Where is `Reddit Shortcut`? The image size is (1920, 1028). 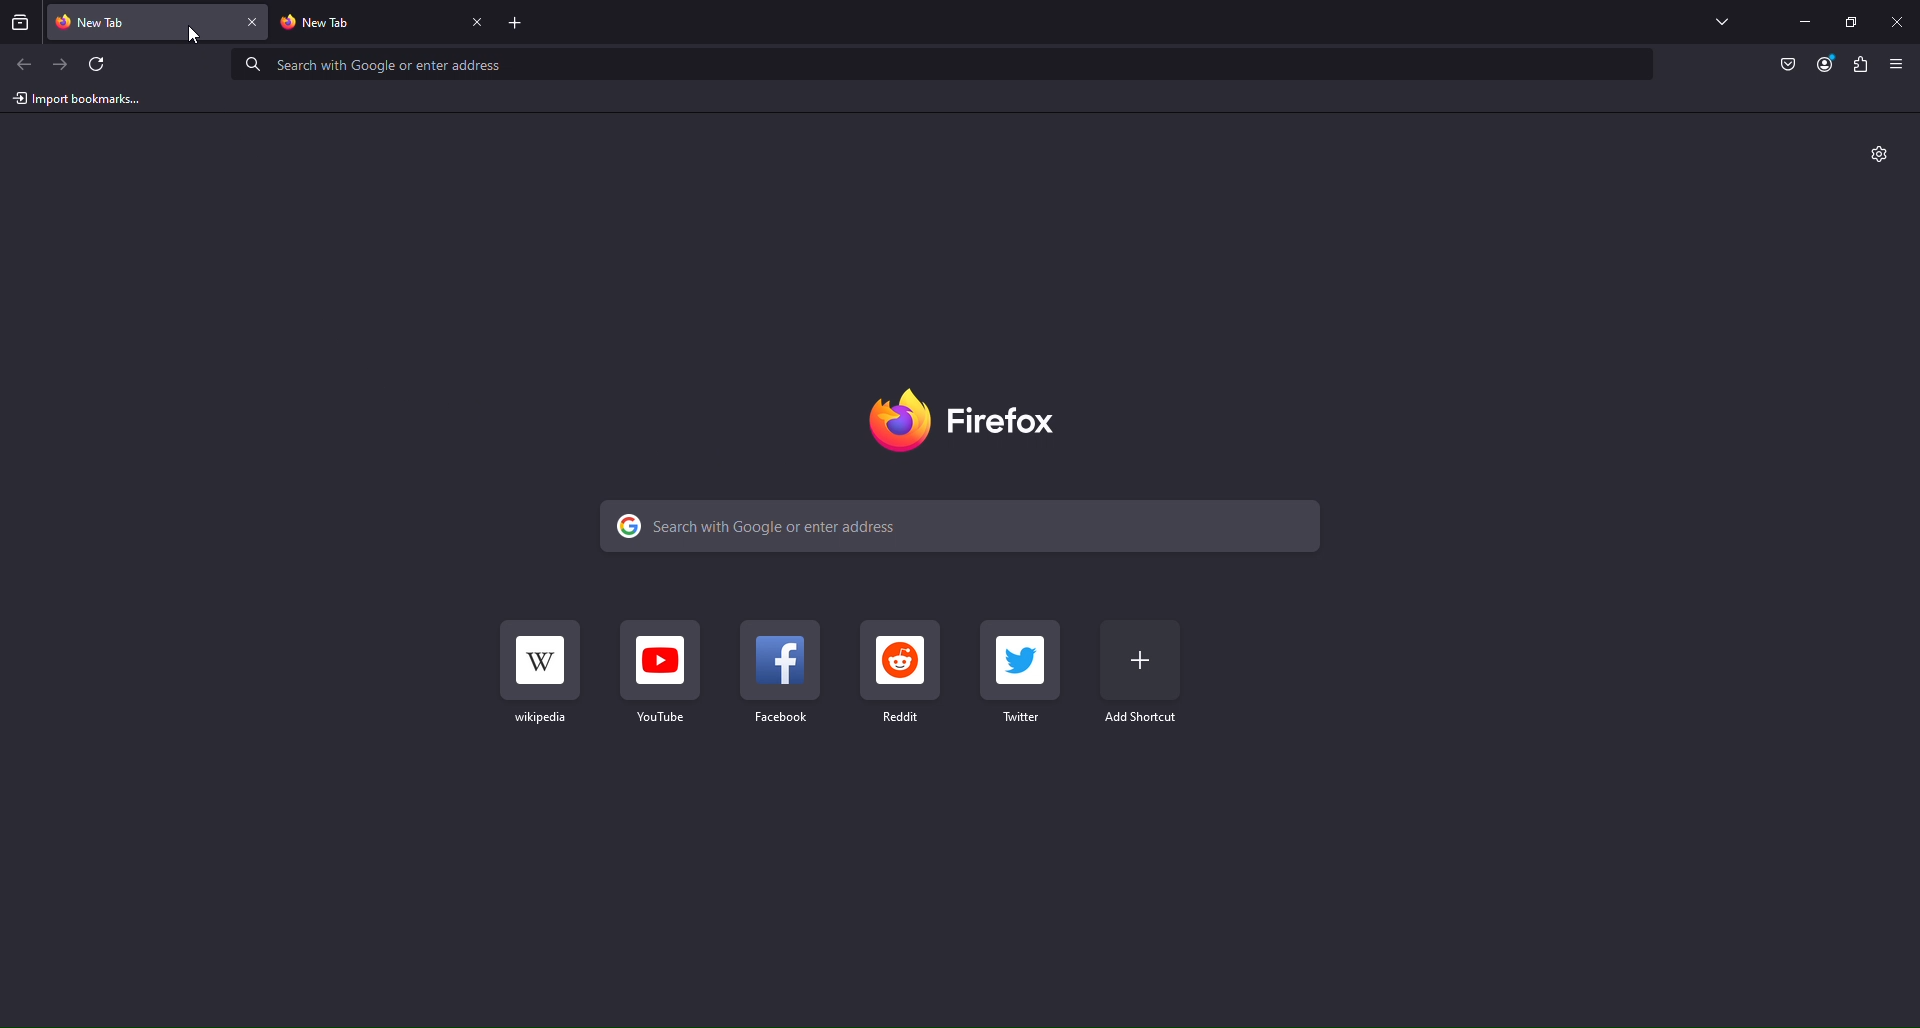 Reddit Shortcut is located at coordinates (901, 672).